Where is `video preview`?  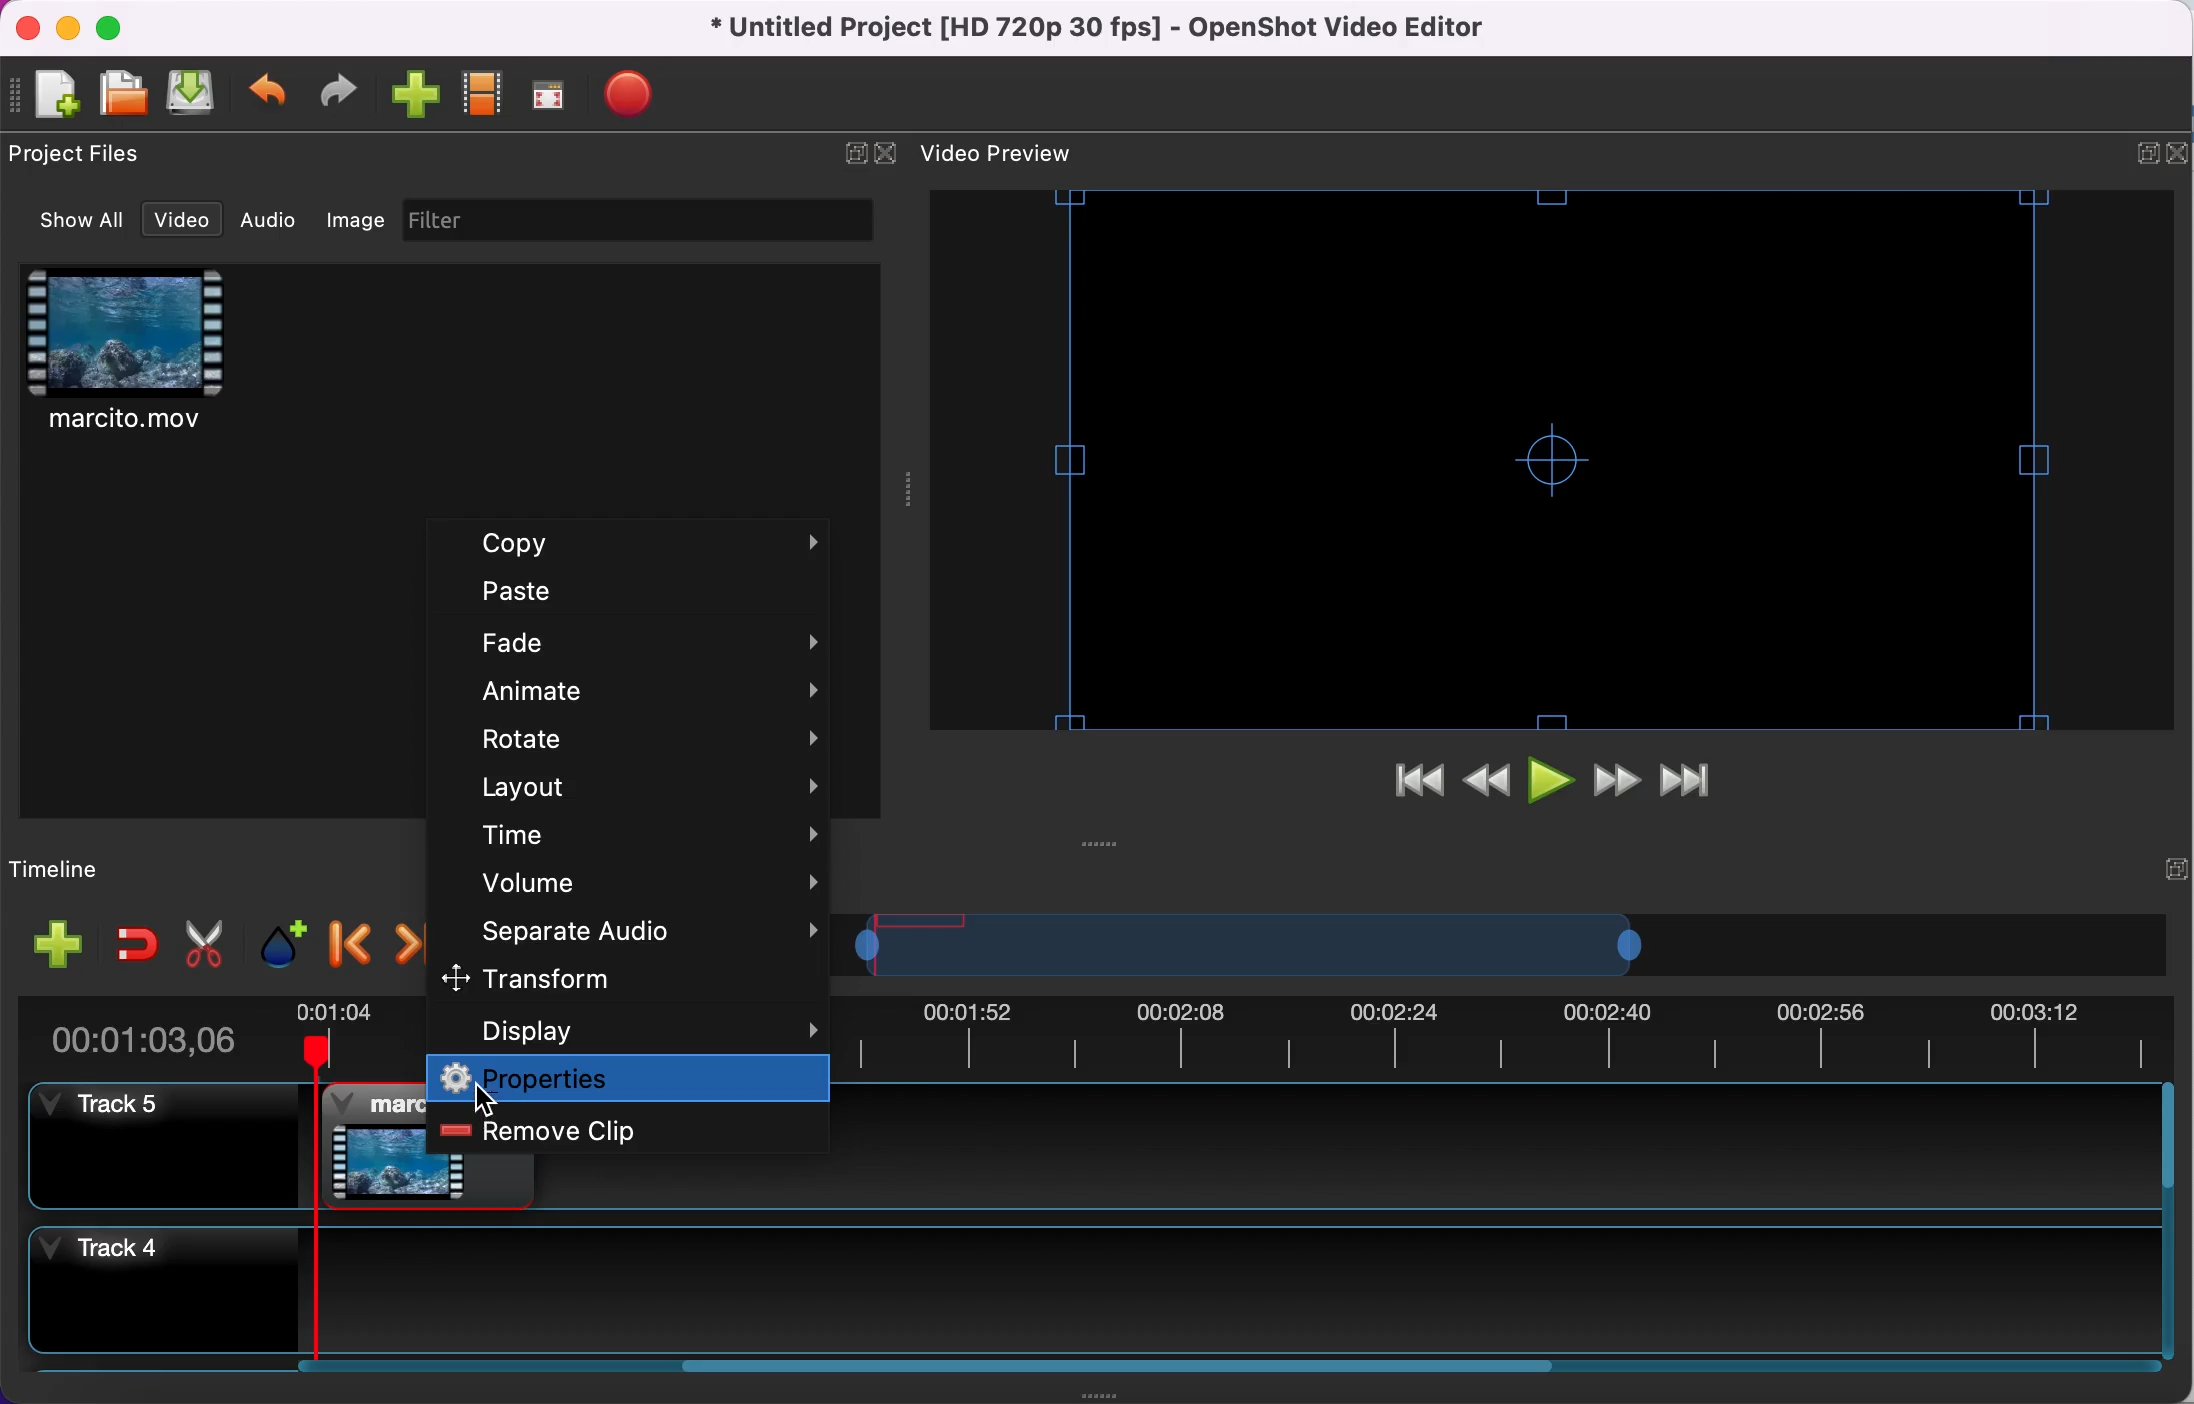
video preview is located at coordinates (1547, 458).